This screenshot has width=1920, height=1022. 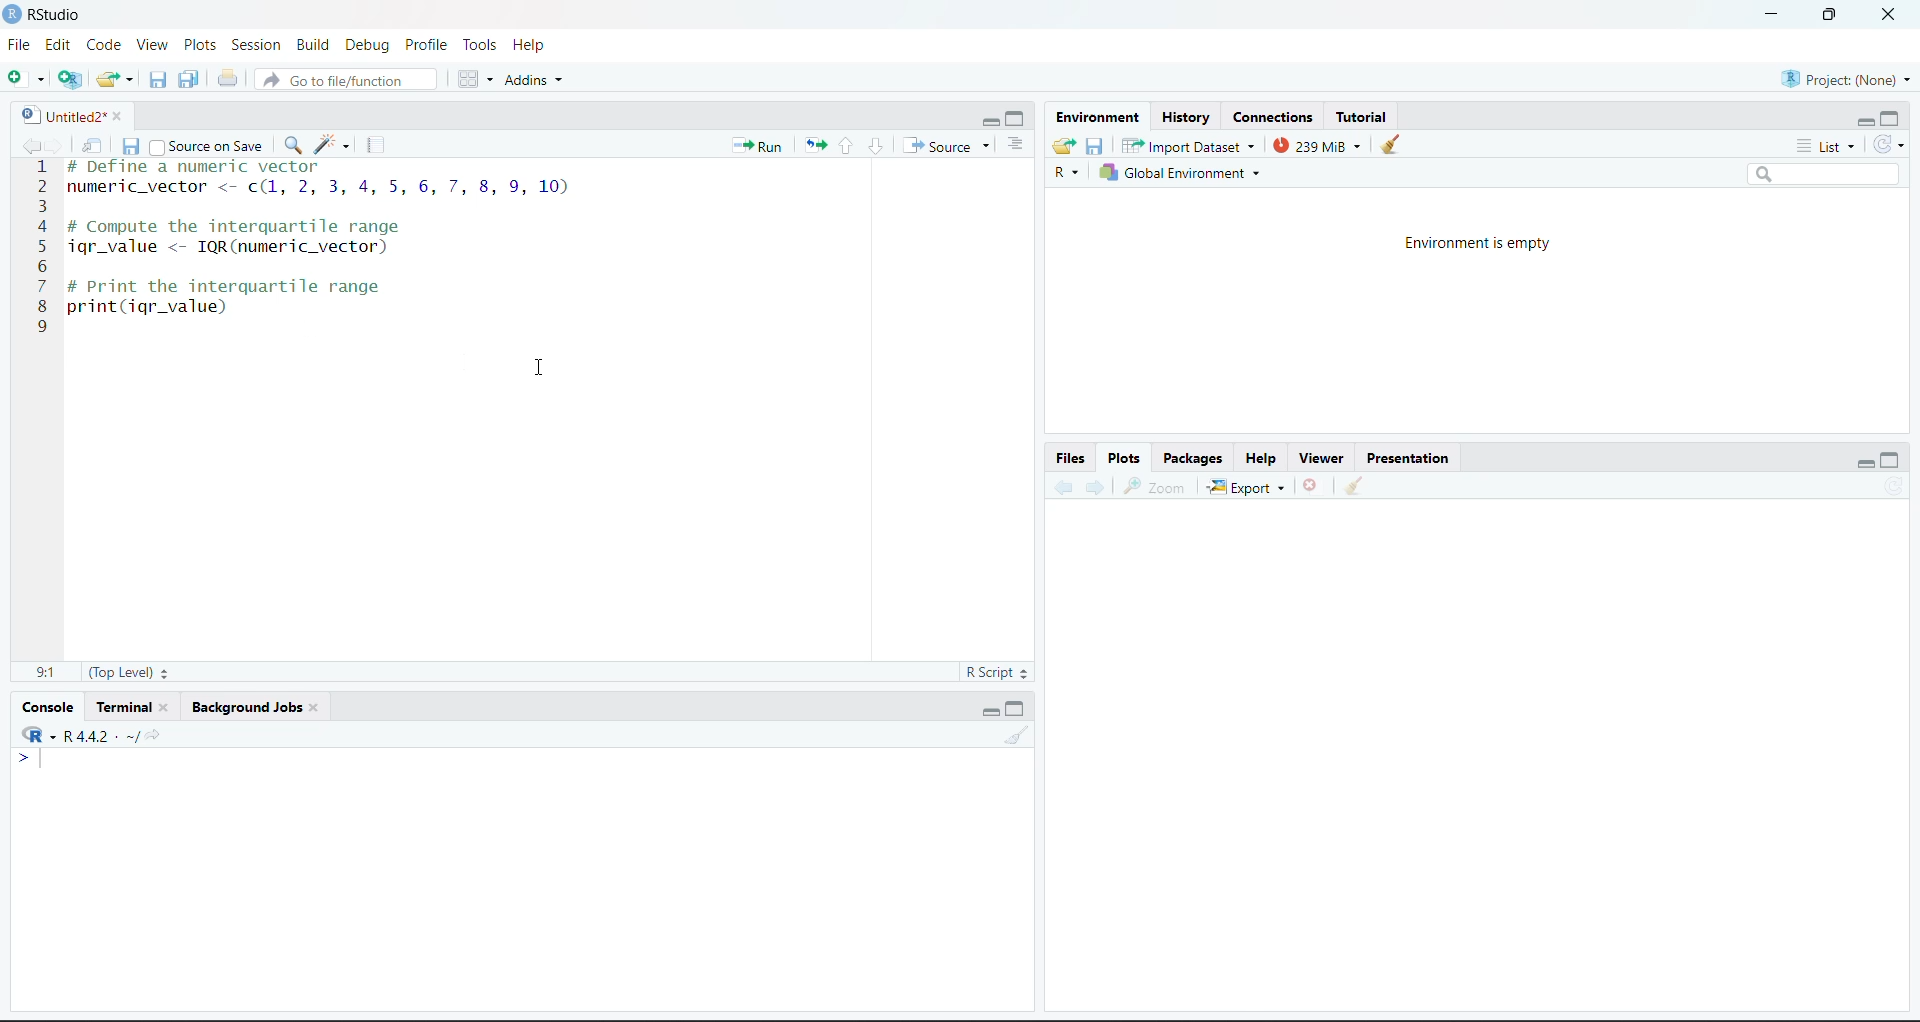 I want to click on Minimize, so click(x=988, y=709).